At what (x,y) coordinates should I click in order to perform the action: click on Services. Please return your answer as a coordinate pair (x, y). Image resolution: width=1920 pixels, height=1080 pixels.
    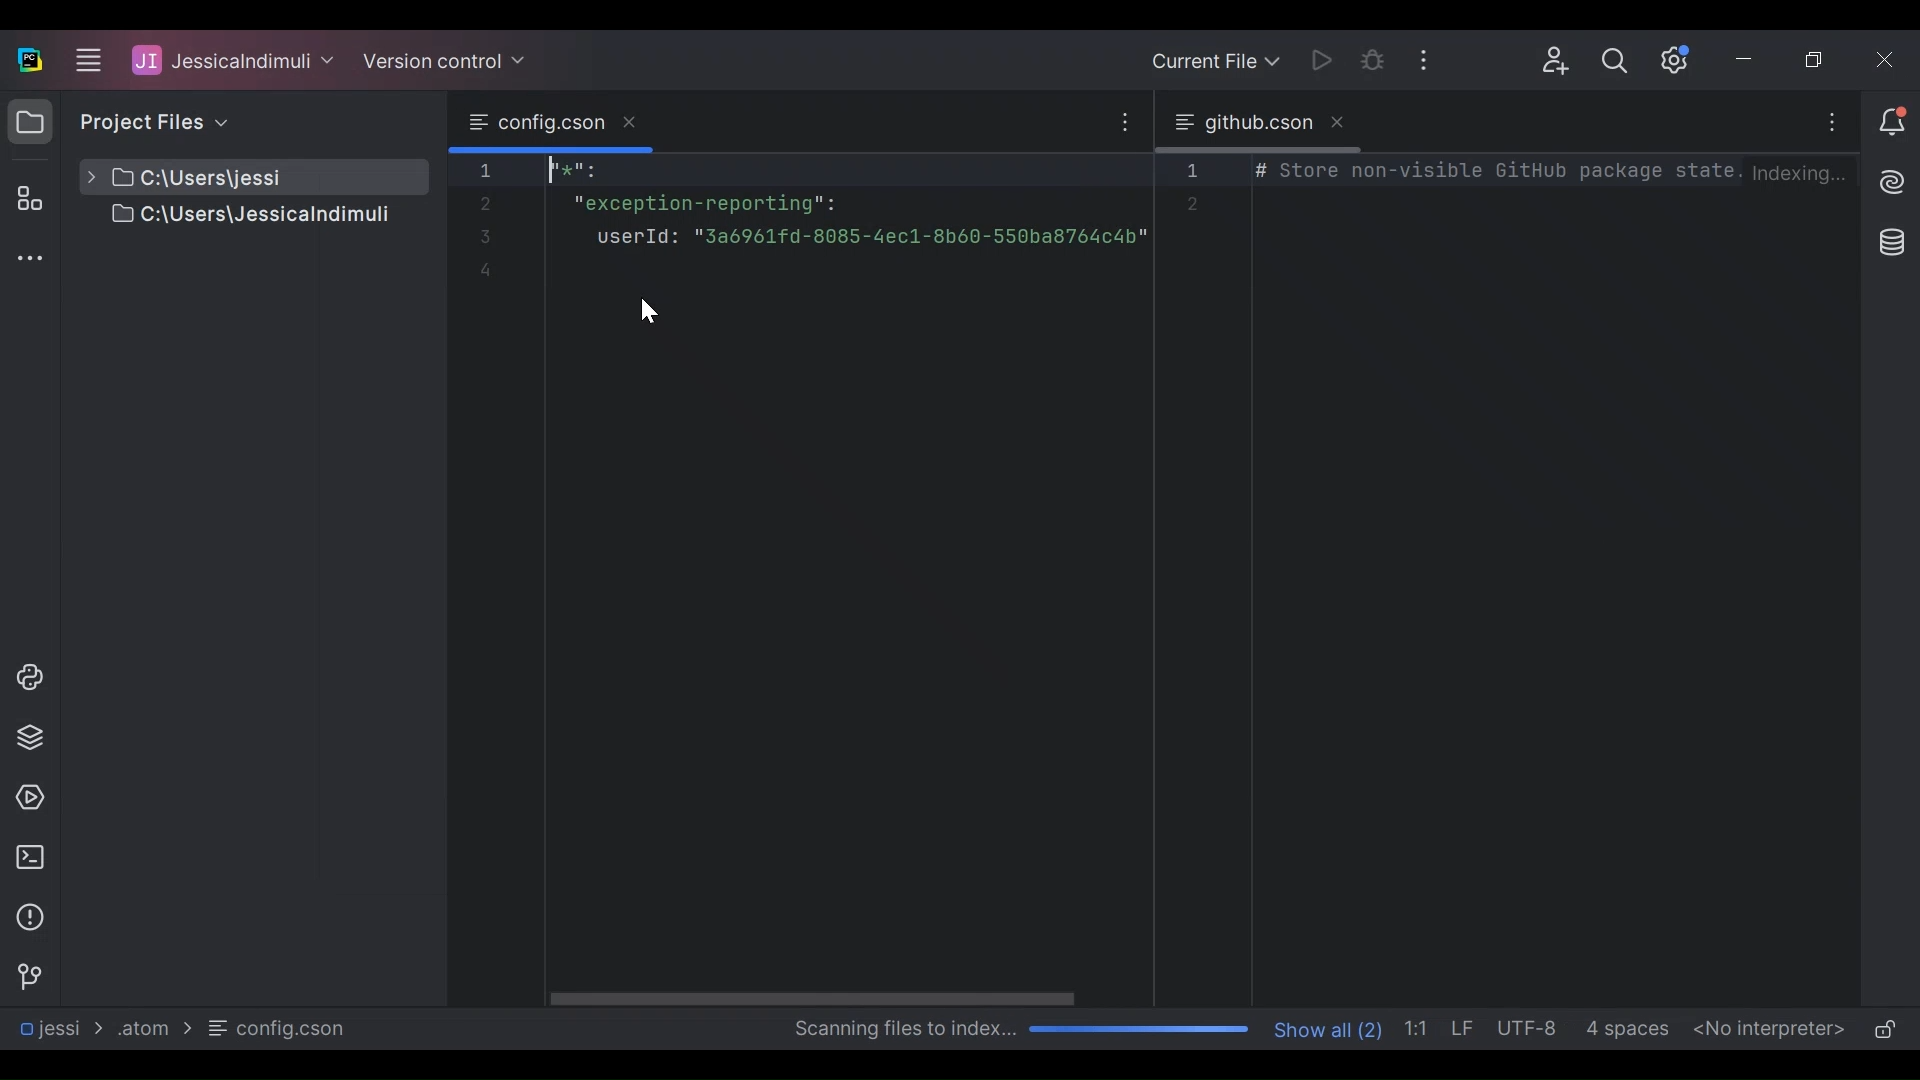
    Looking at the image, I should click on (28, 799).